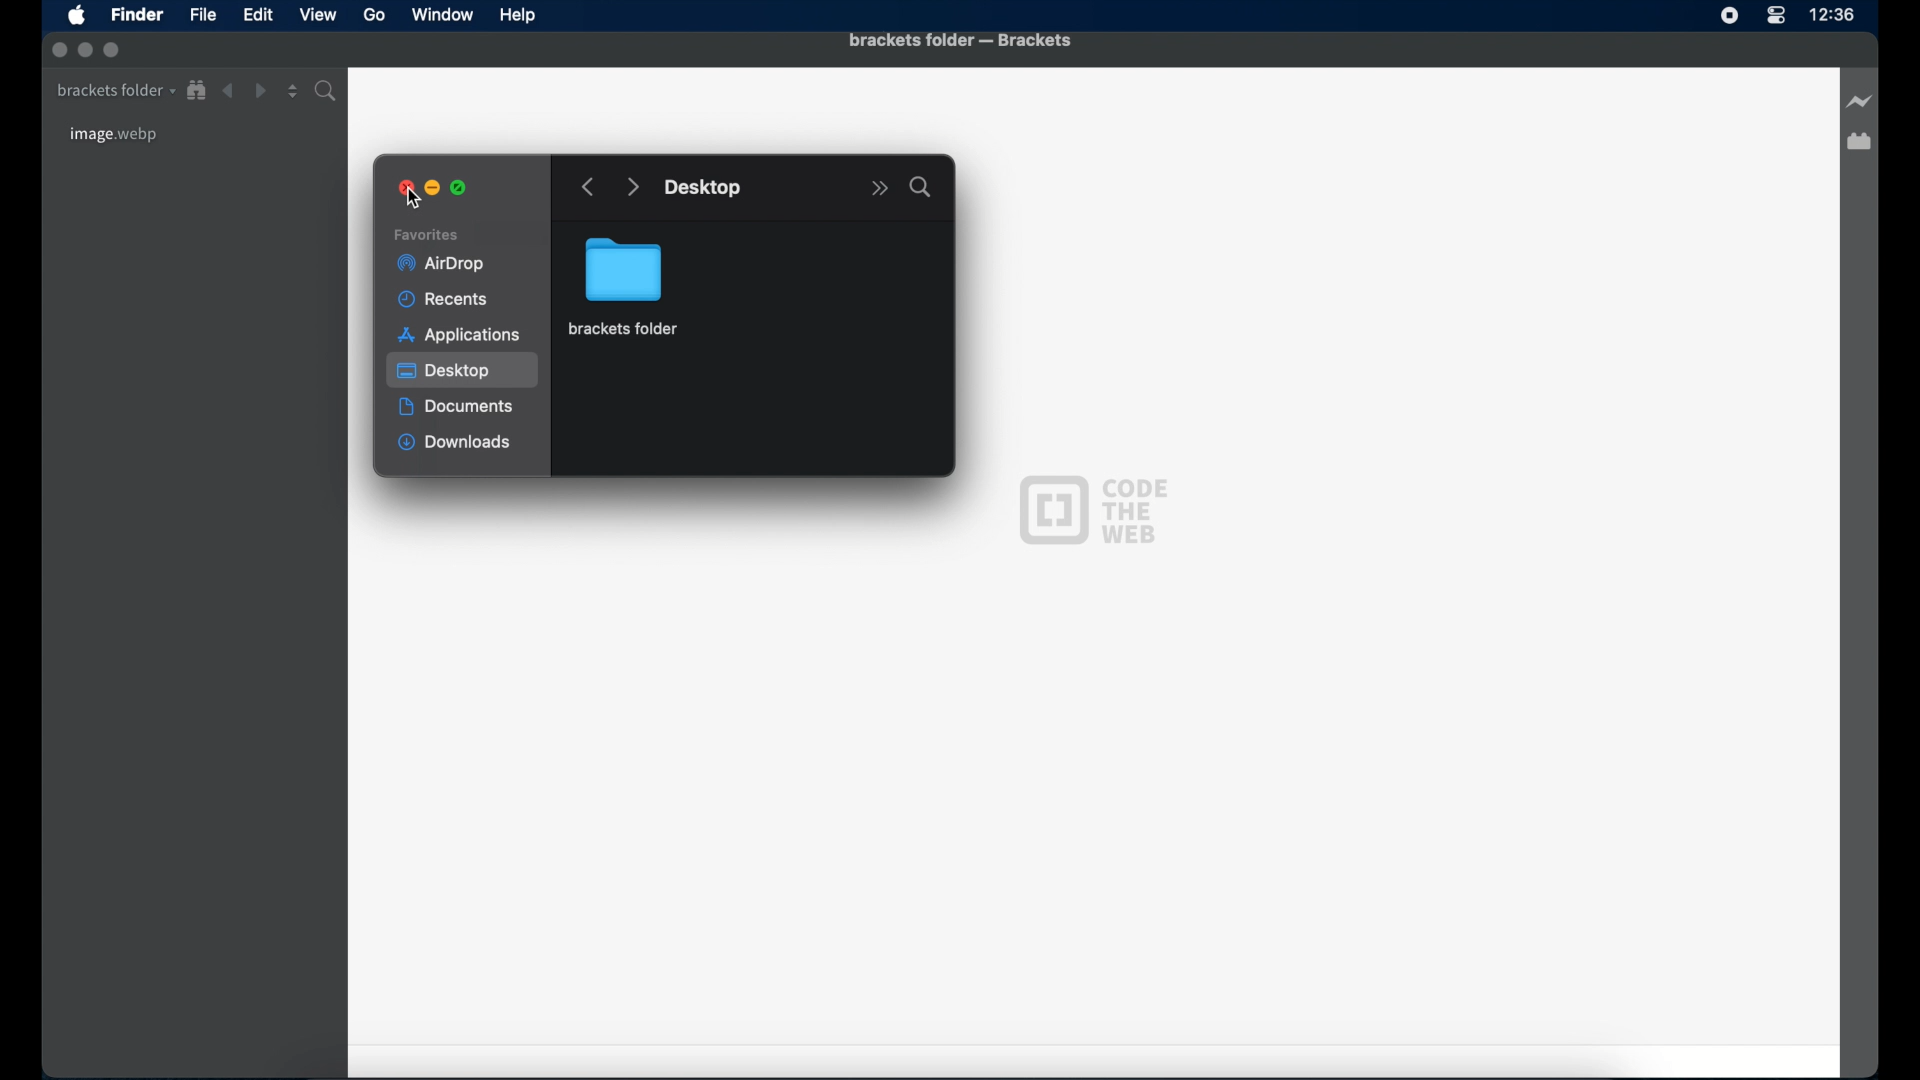  What do you see at coordinates (114, 51) in the screenshot?
I see `inactive maximize button` at bounding box center [114, 51].